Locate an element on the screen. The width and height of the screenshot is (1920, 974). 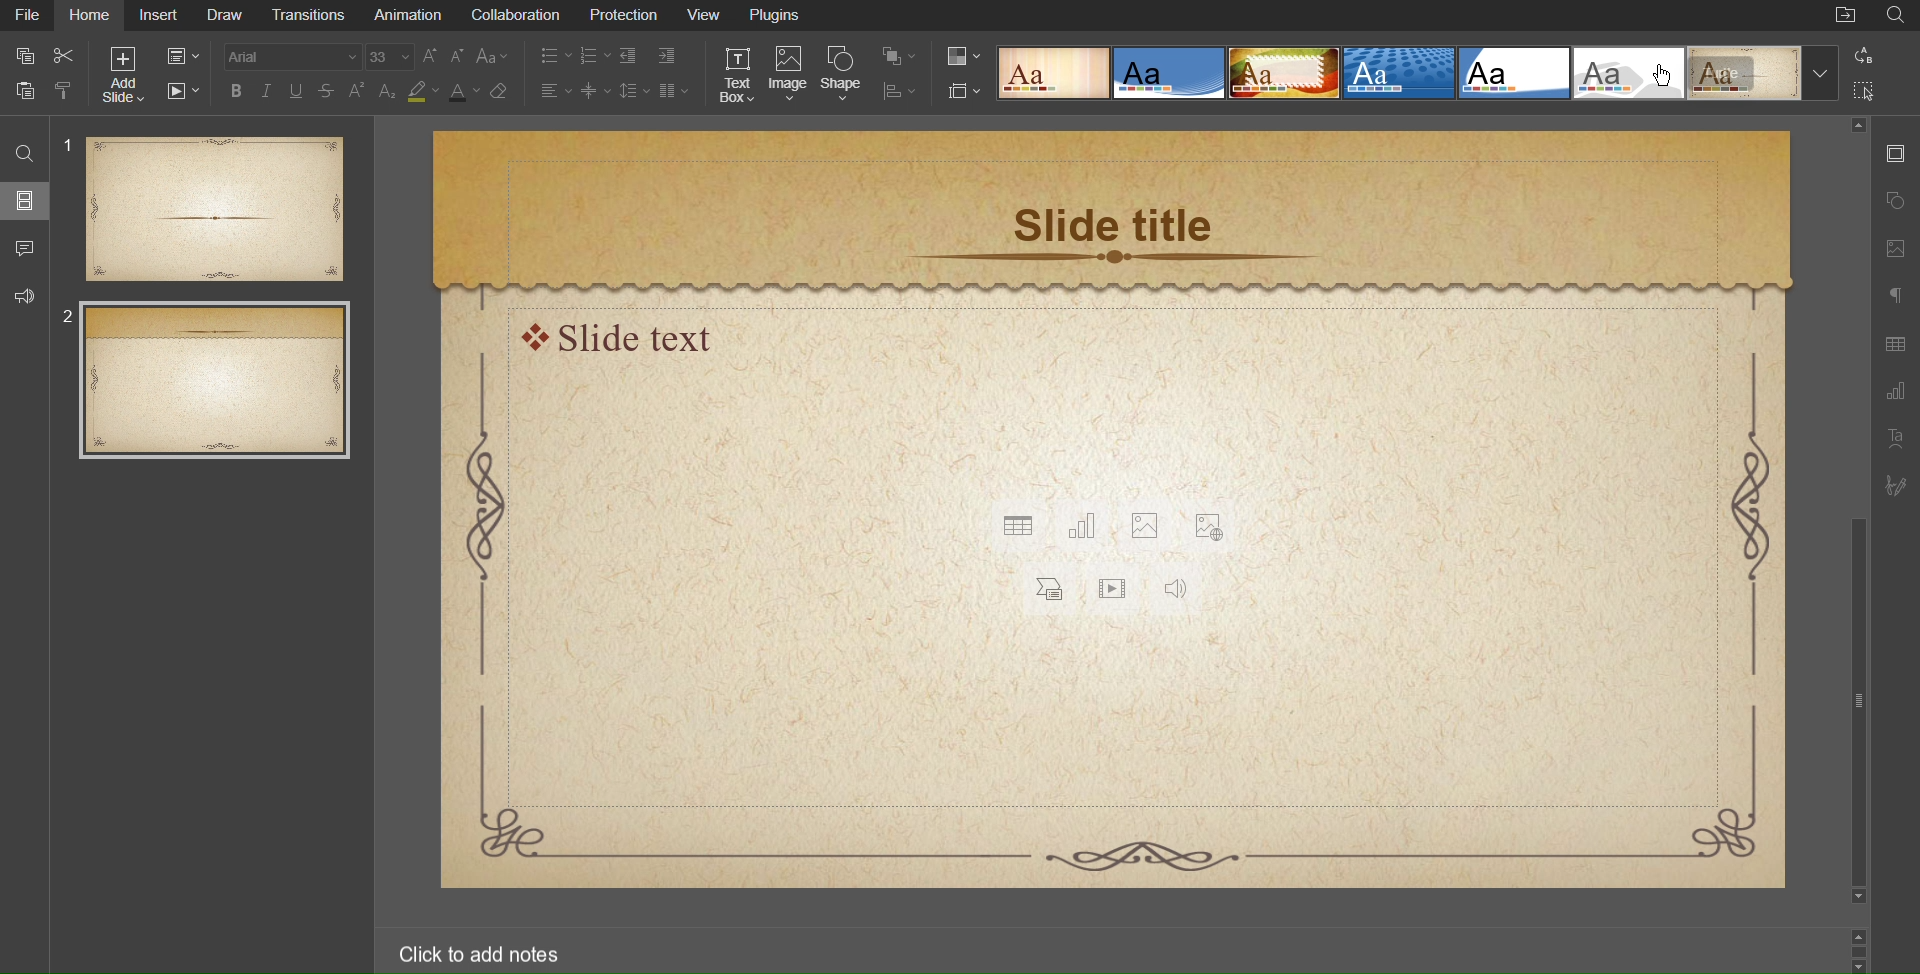
Underline is located at coordinates (299, 92).